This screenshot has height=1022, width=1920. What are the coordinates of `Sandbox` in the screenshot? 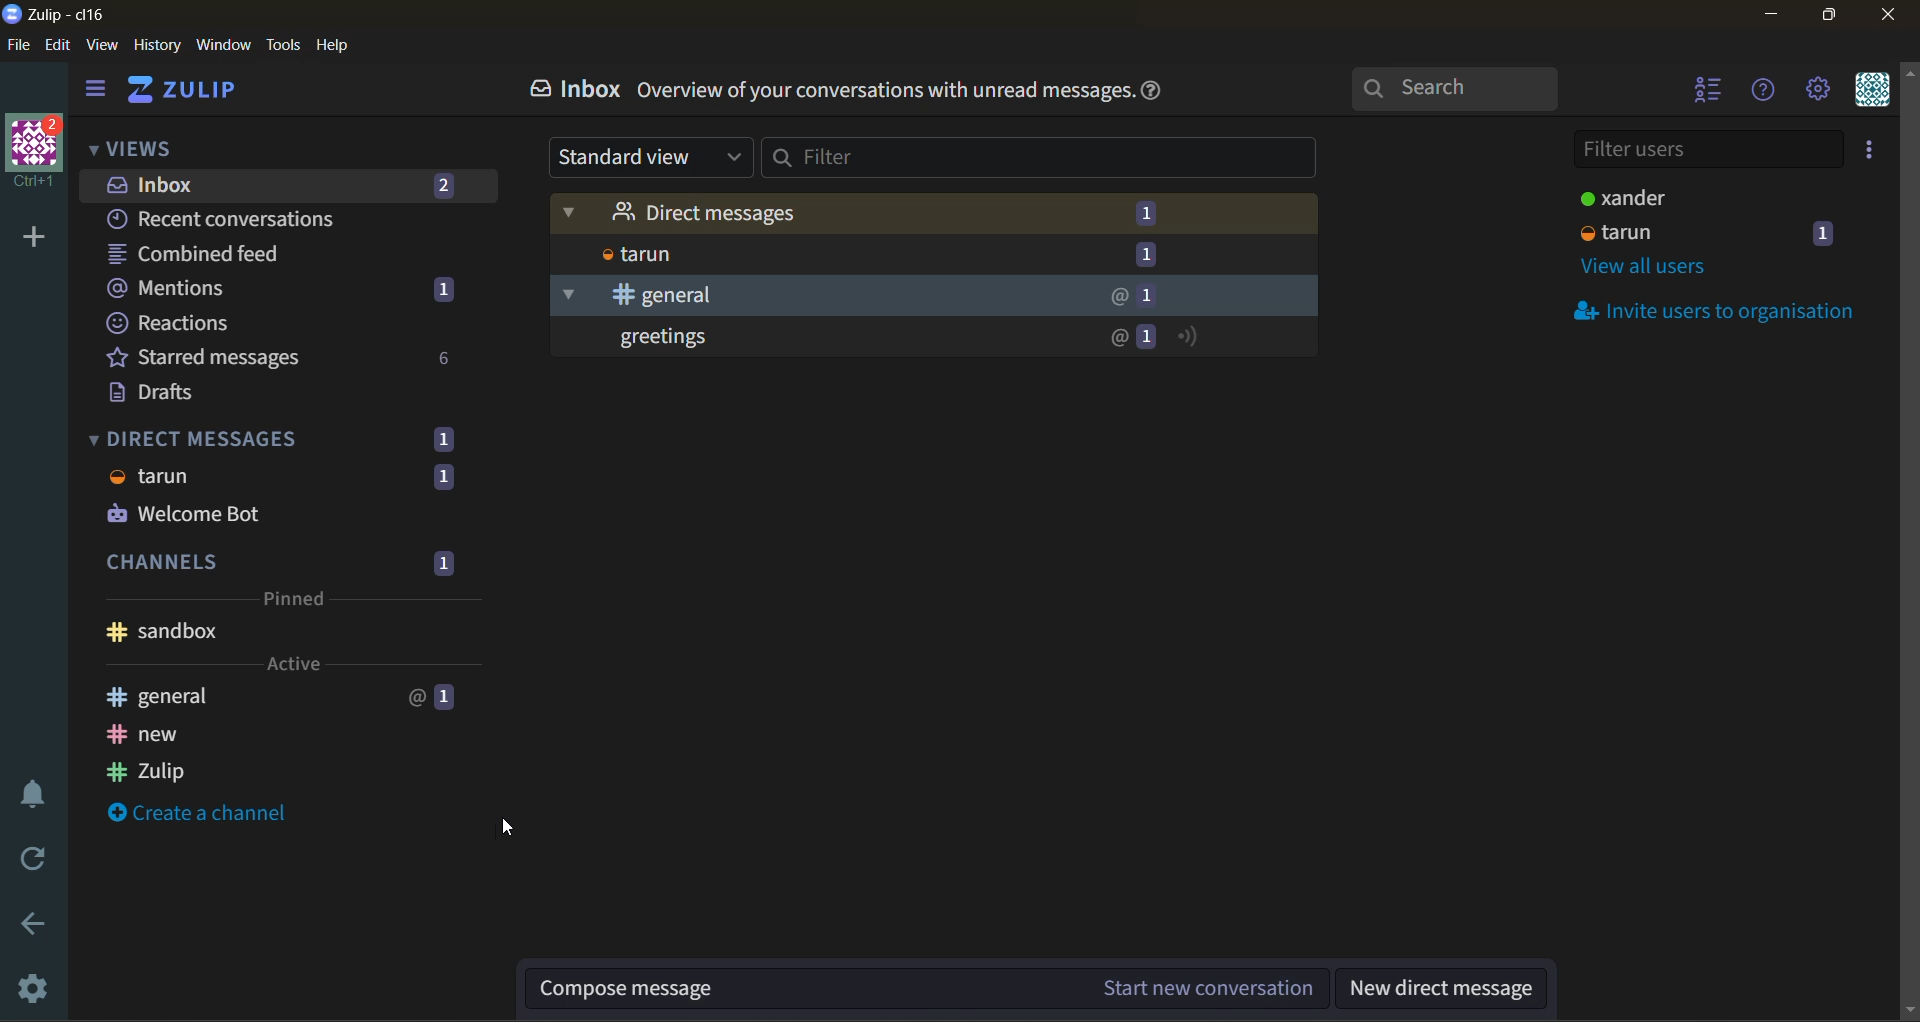 It's located at (296, 636).